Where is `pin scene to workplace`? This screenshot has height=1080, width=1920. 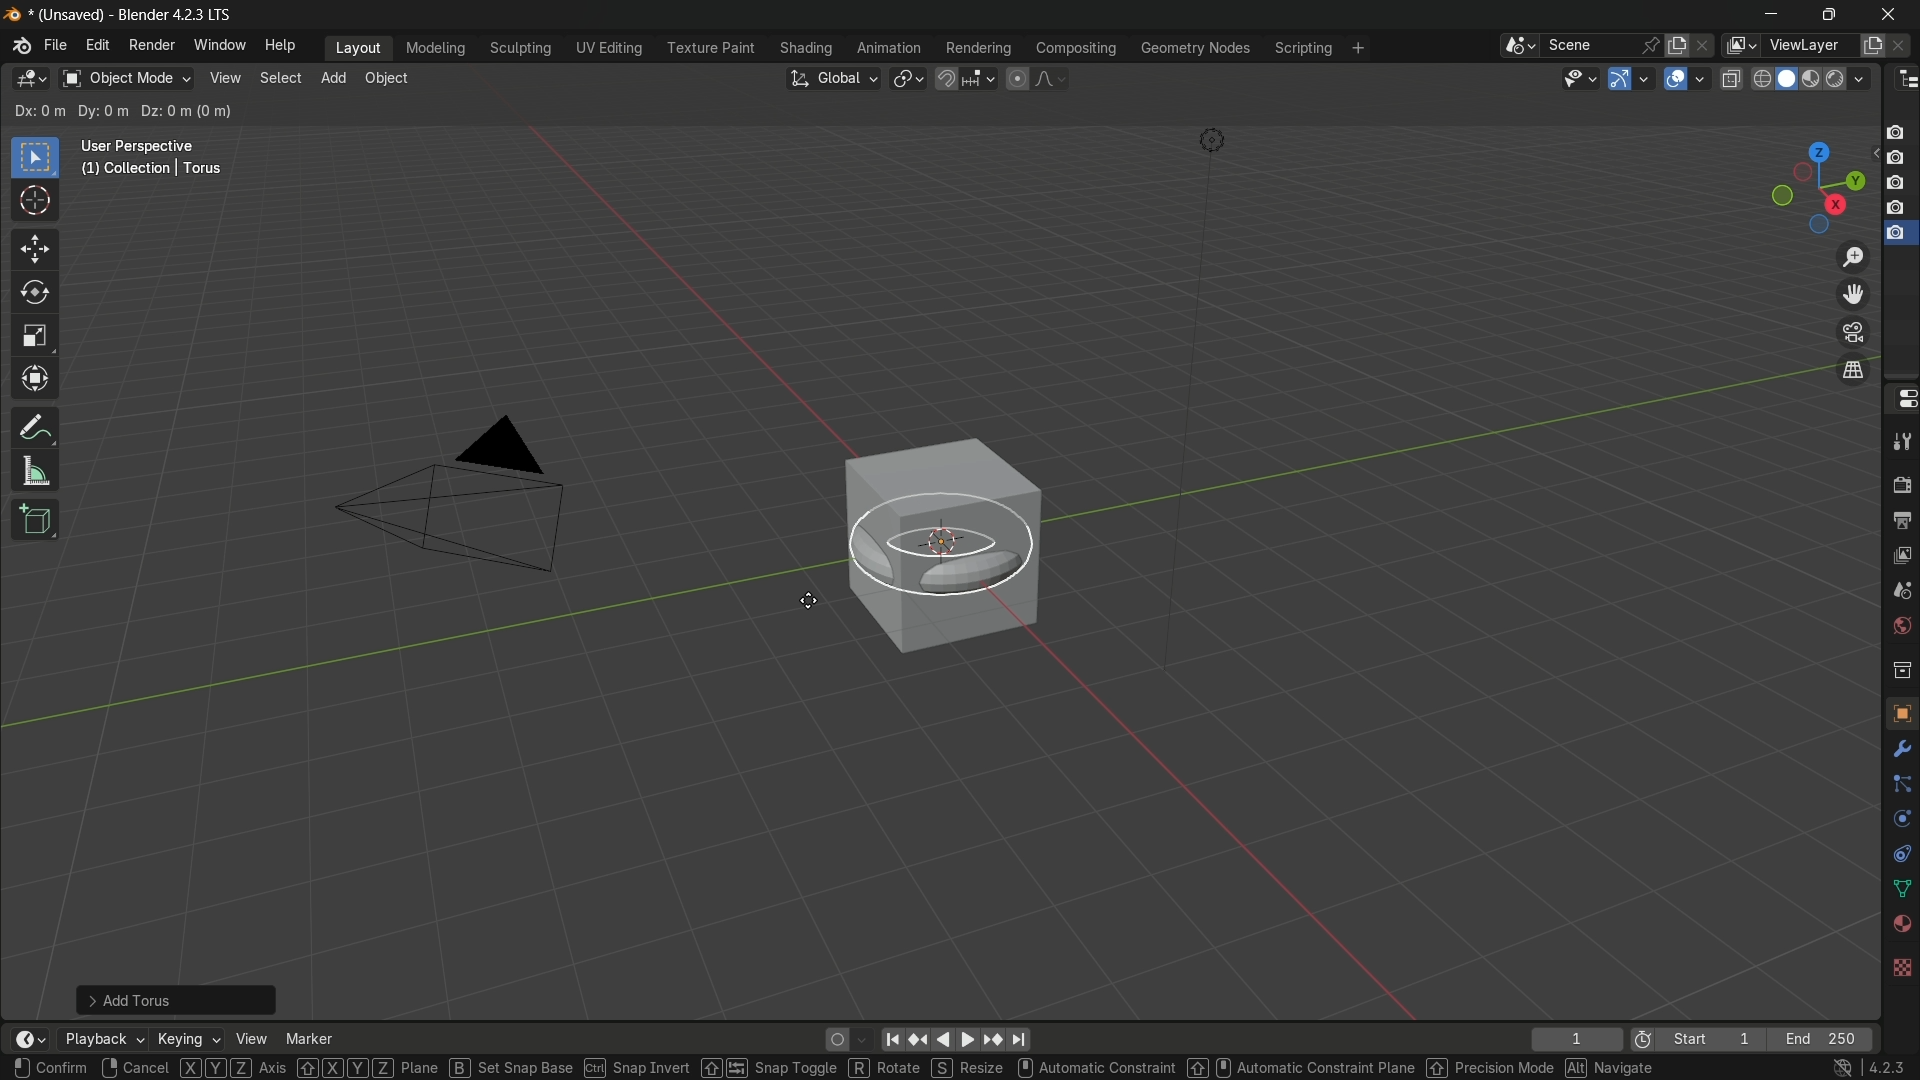
pin scene to workplace is located at coordinates (1651, 45).